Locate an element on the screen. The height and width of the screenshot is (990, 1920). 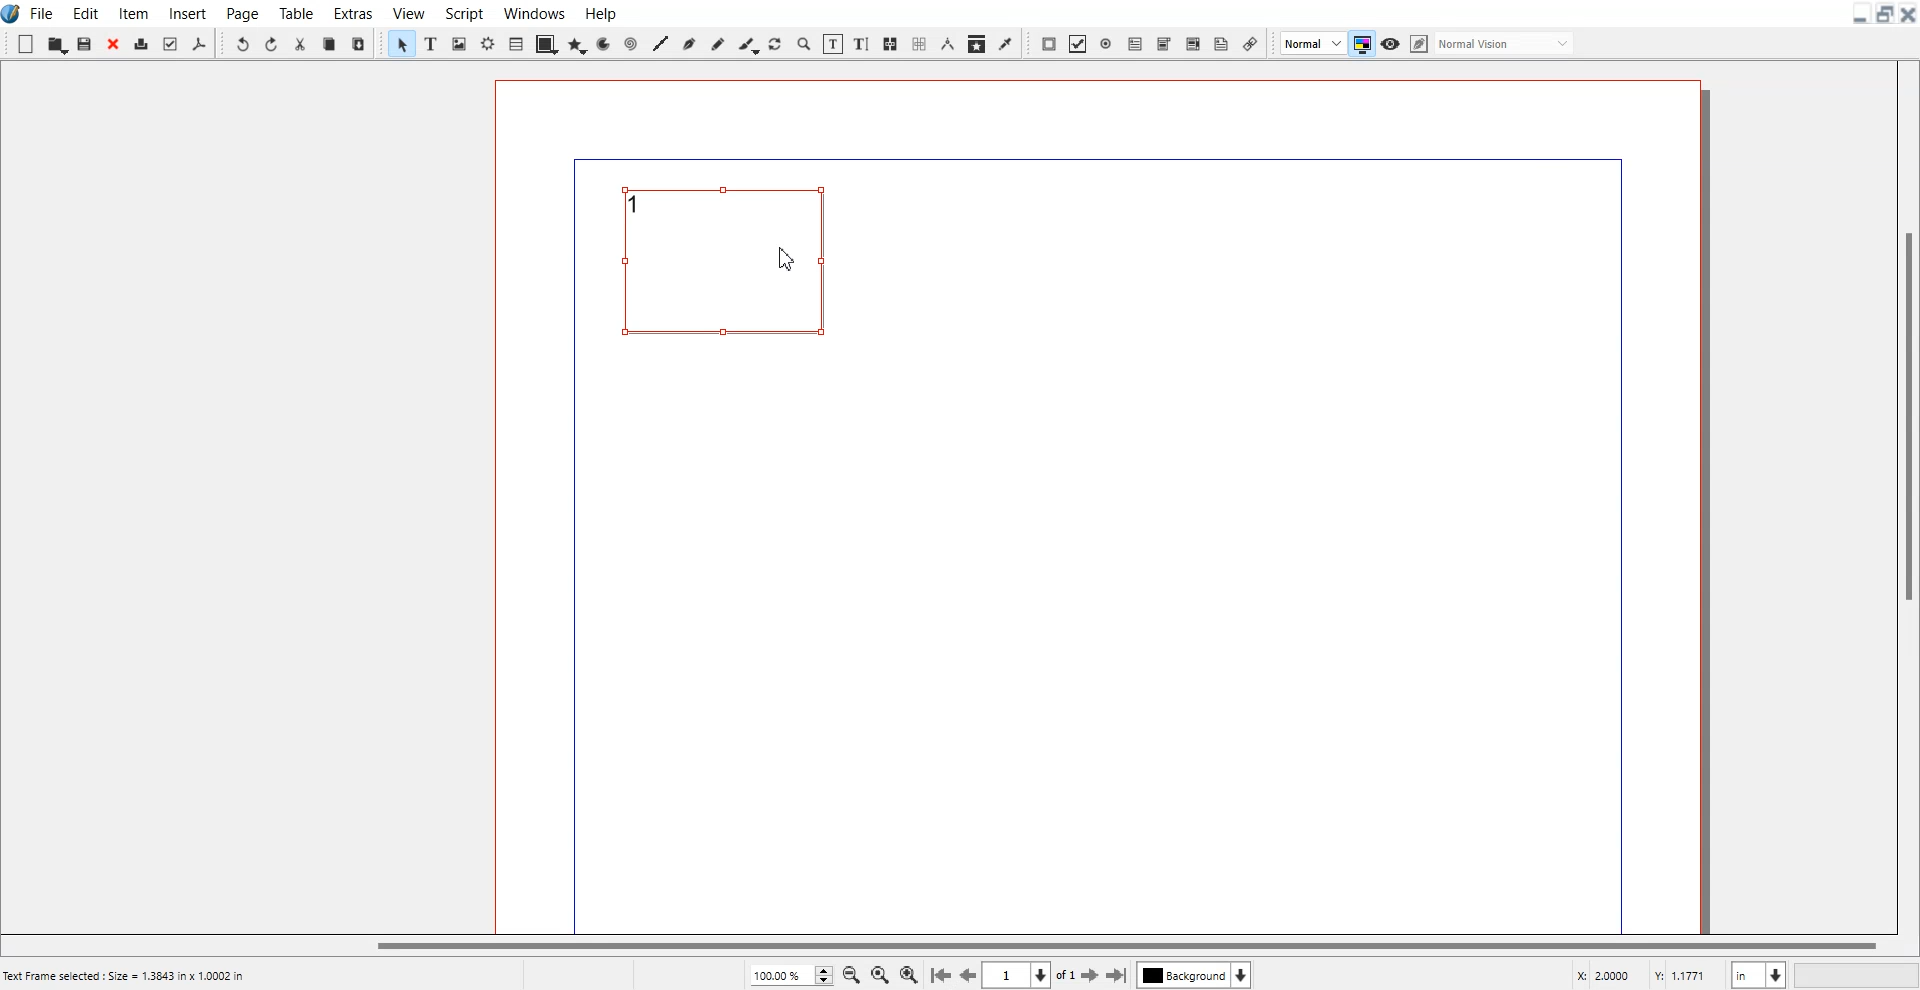
Go to the last page is located at coordinates (1116, 975).